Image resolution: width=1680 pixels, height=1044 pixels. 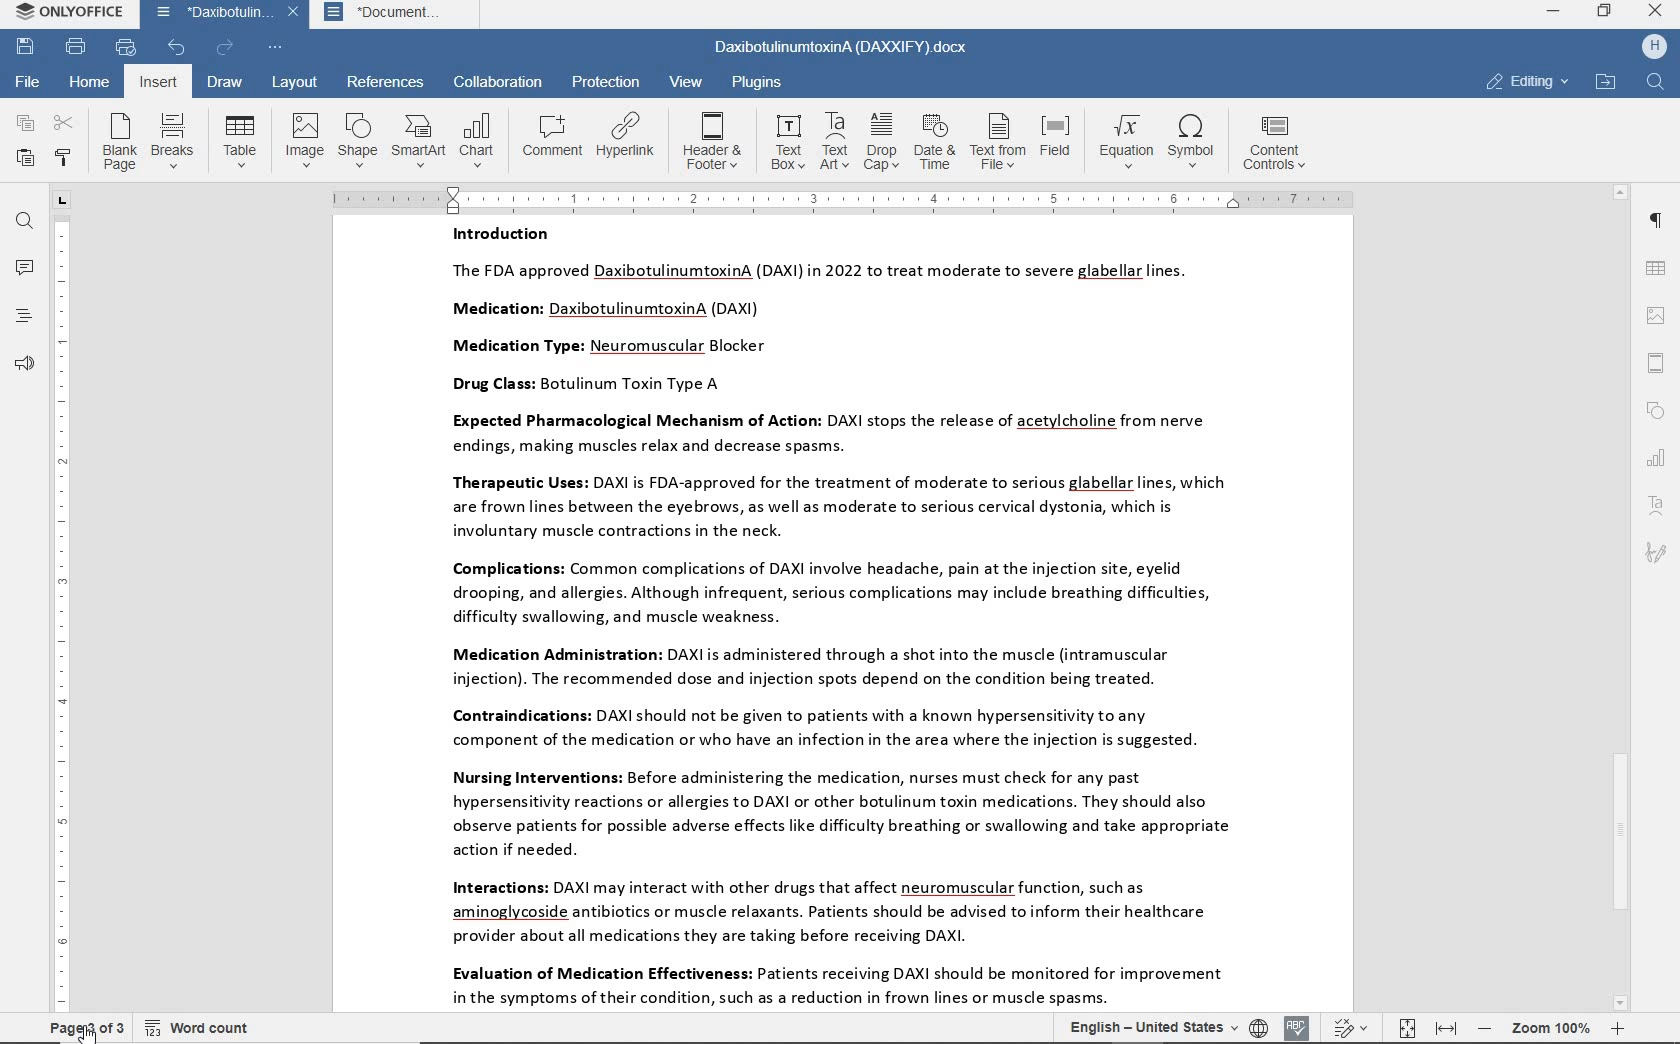 I want to click on copy, so click(x=22, y=123).